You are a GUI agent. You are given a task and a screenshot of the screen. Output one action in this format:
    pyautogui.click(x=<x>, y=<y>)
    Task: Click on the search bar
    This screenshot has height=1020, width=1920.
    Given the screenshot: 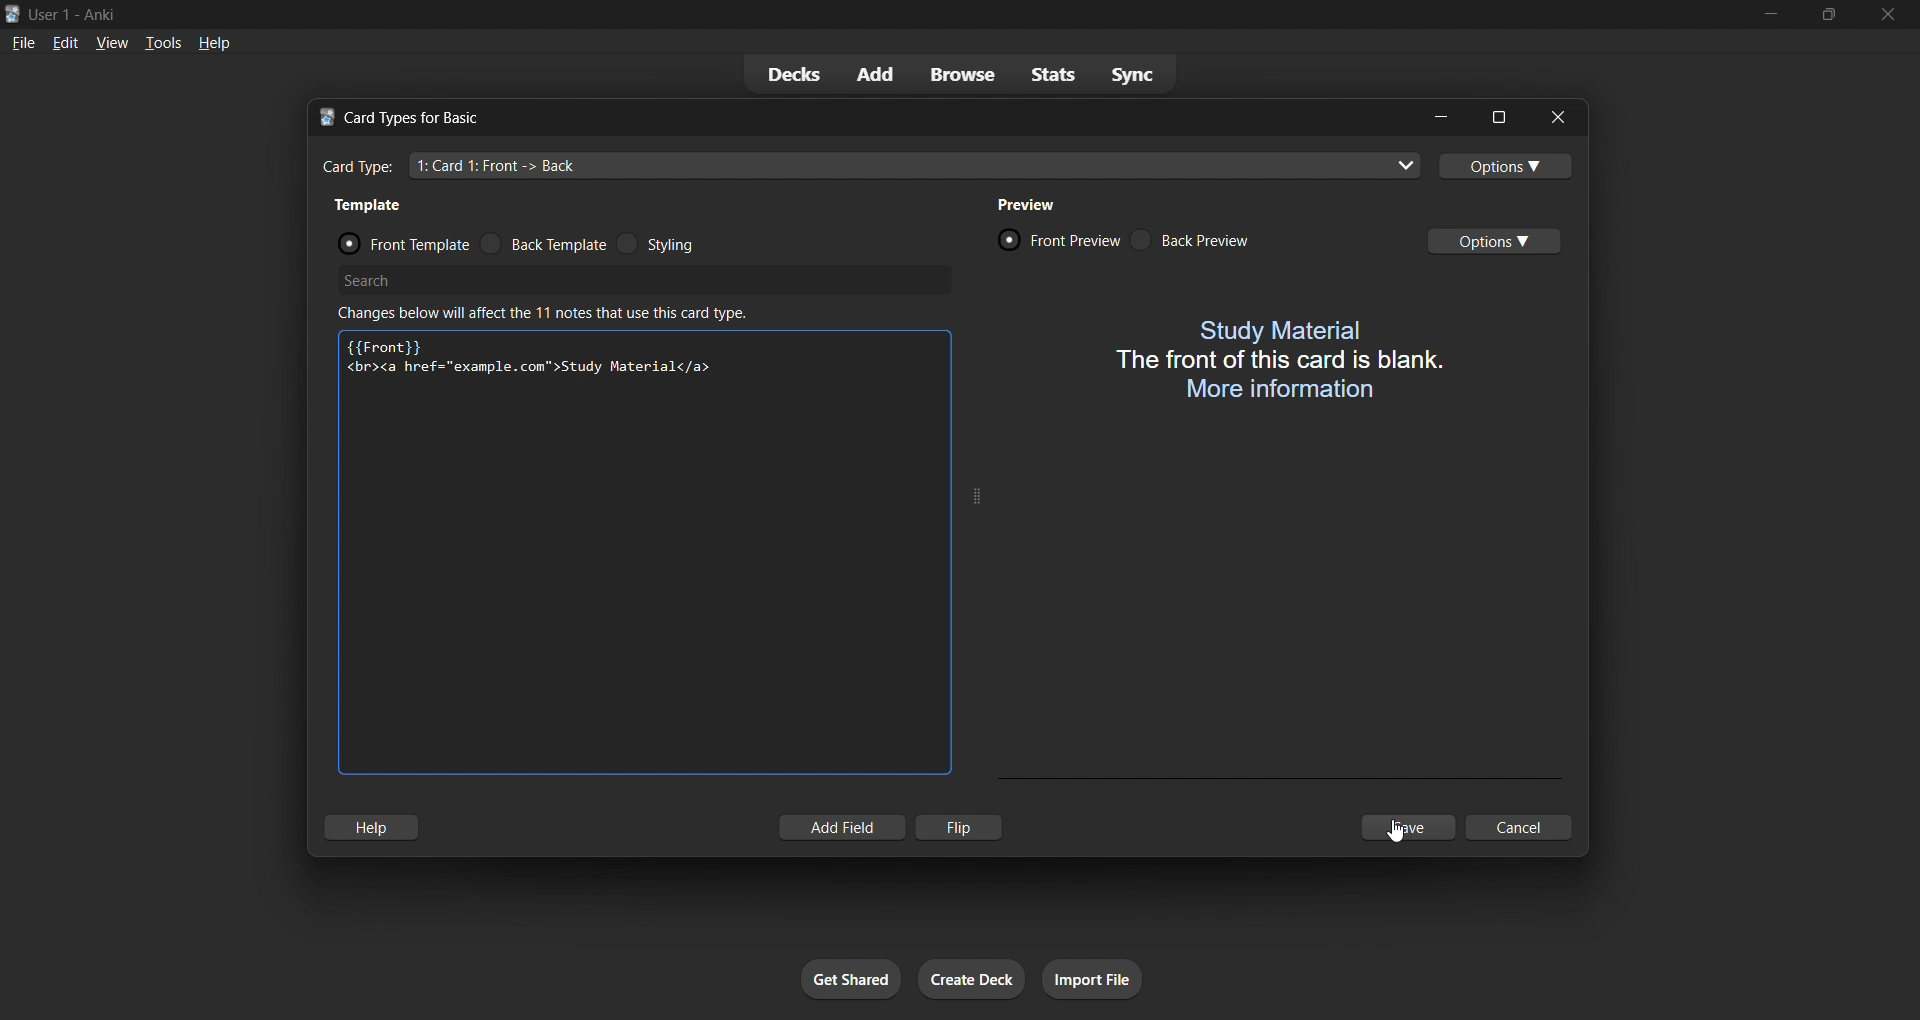 What is the action you would take?
    pyautogui.click(x=648, y=278)
    